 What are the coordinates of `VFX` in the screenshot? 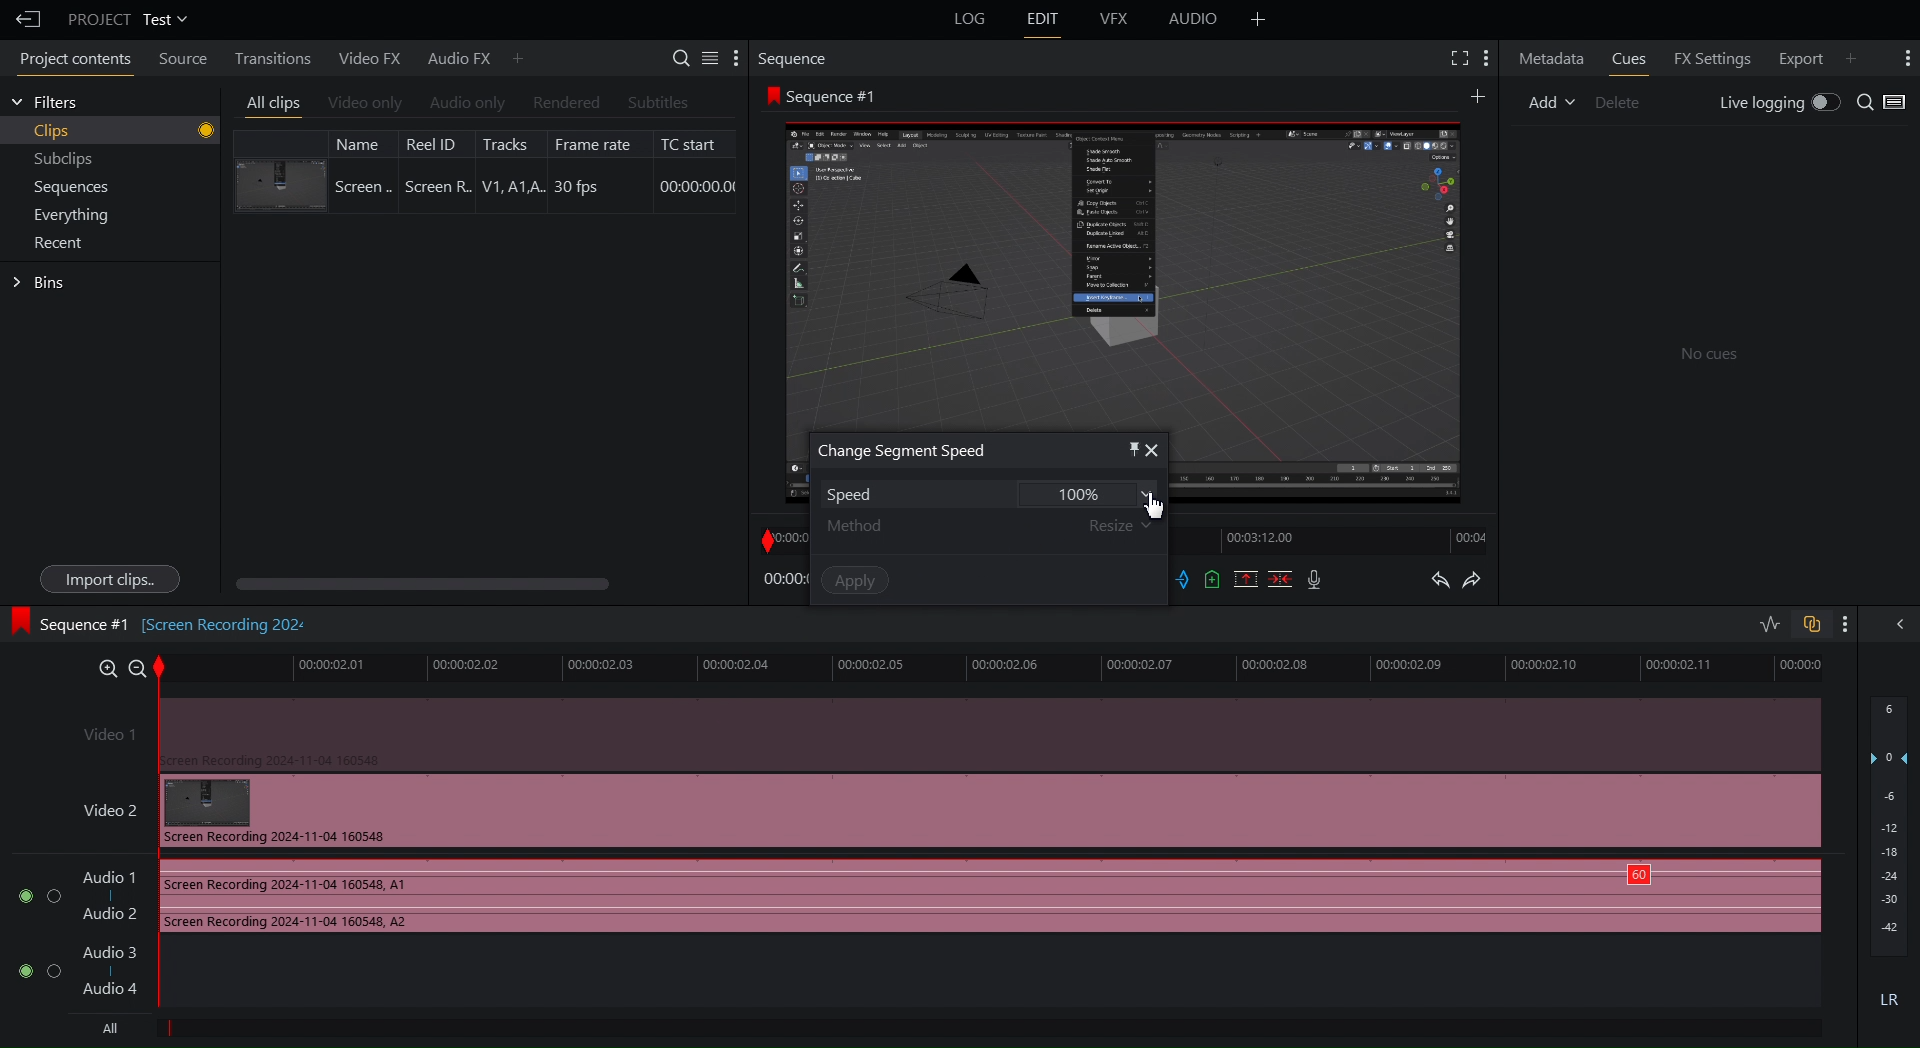 It's located at (1117, 19).